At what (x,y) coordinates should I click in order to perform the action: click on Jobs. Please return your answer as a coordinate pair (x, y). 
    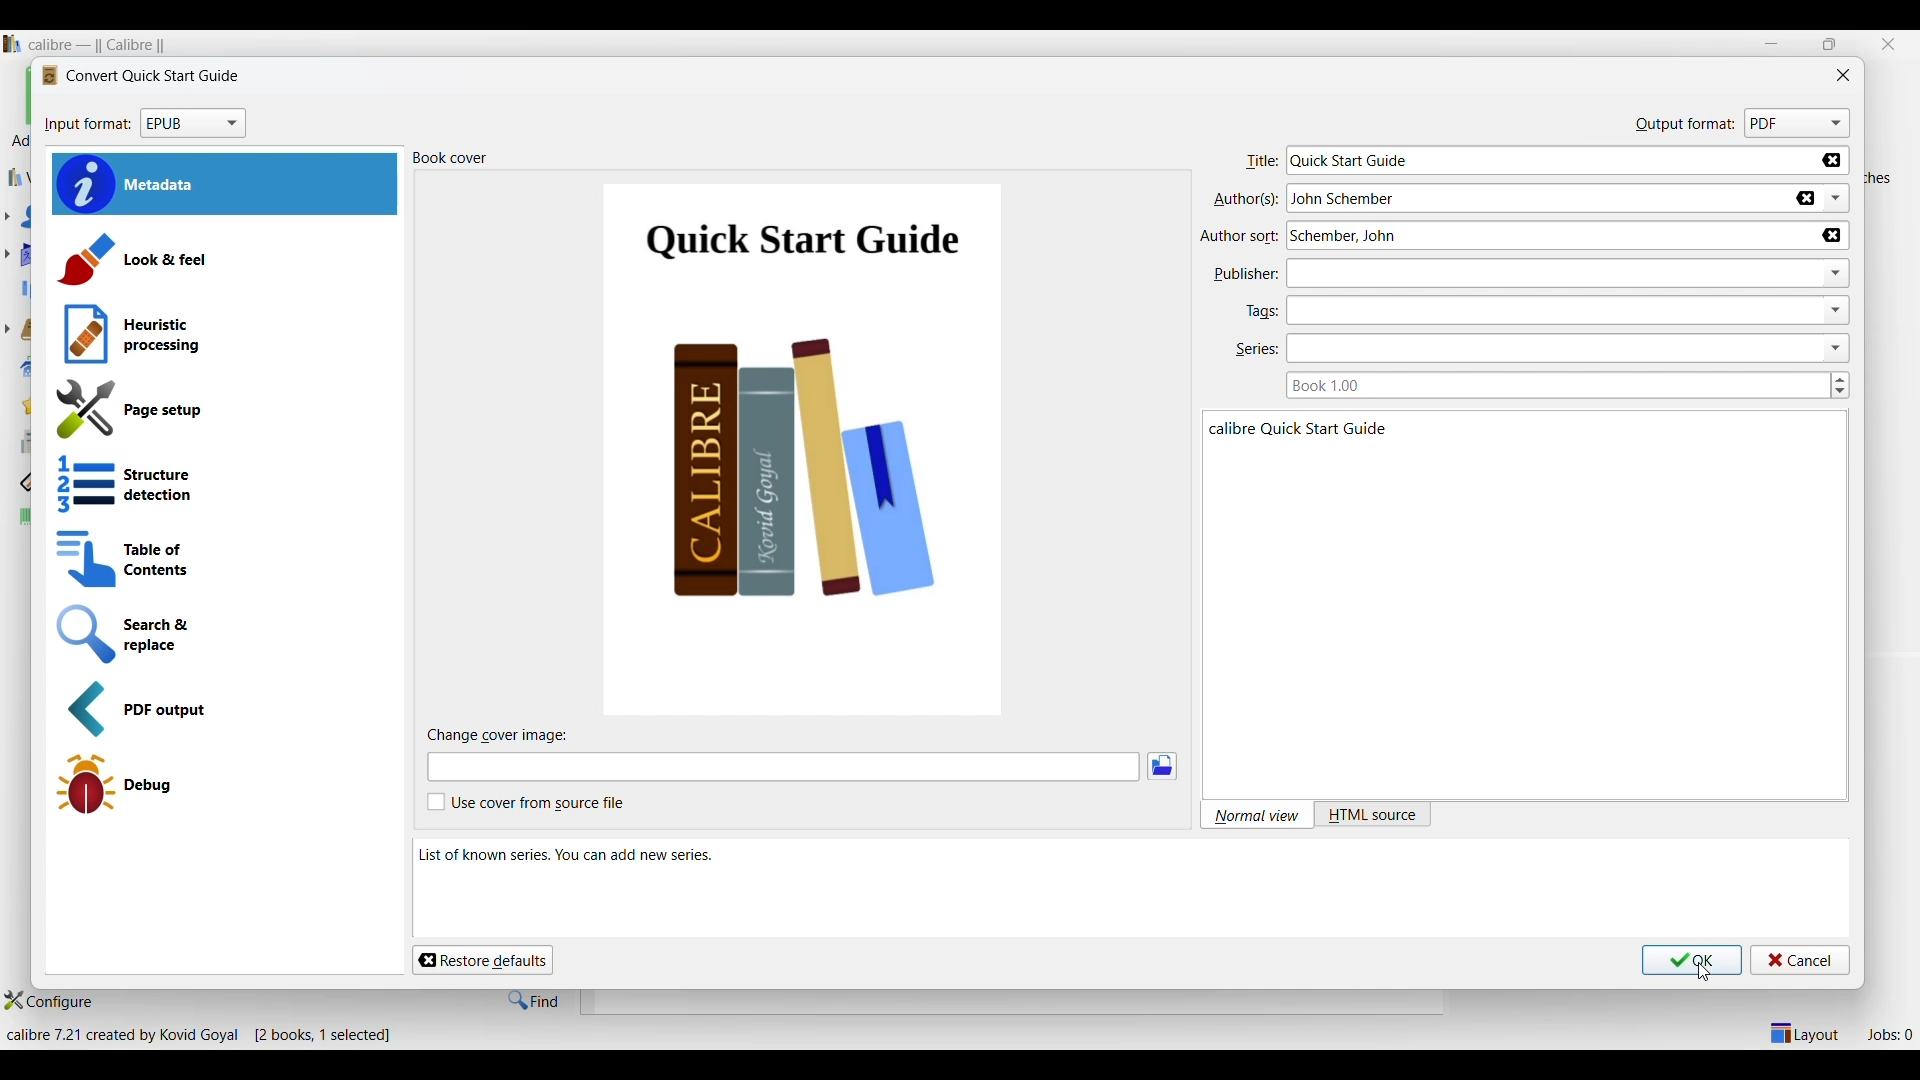
    Looking at the image, I should click on (1889, 1035).